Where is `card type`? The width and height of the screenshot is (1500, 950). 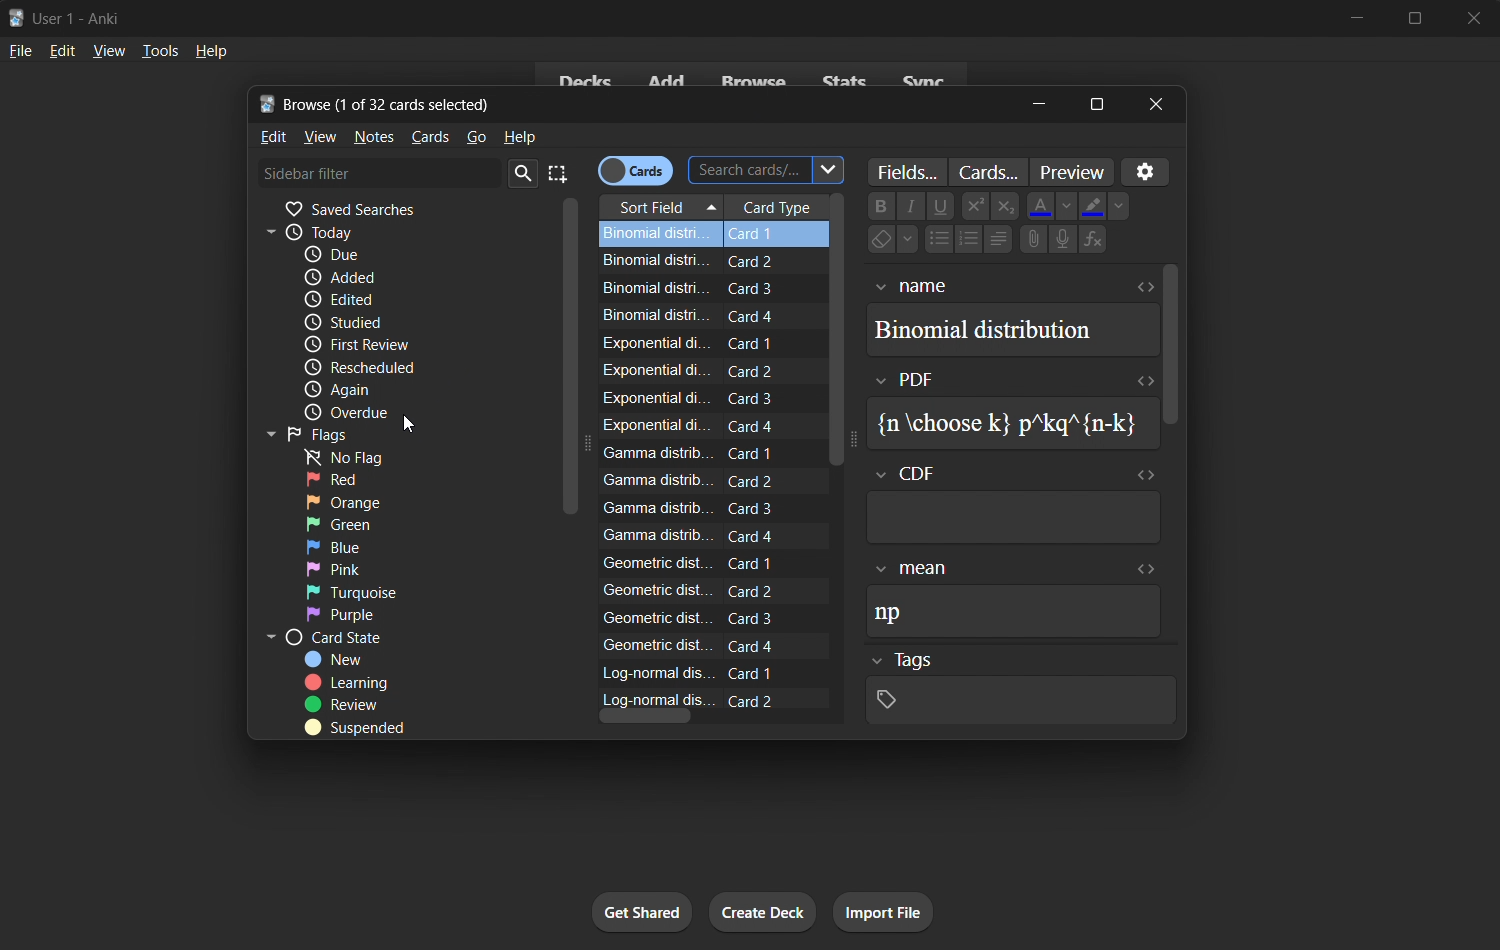 card type is located at coordinates (778, 206).